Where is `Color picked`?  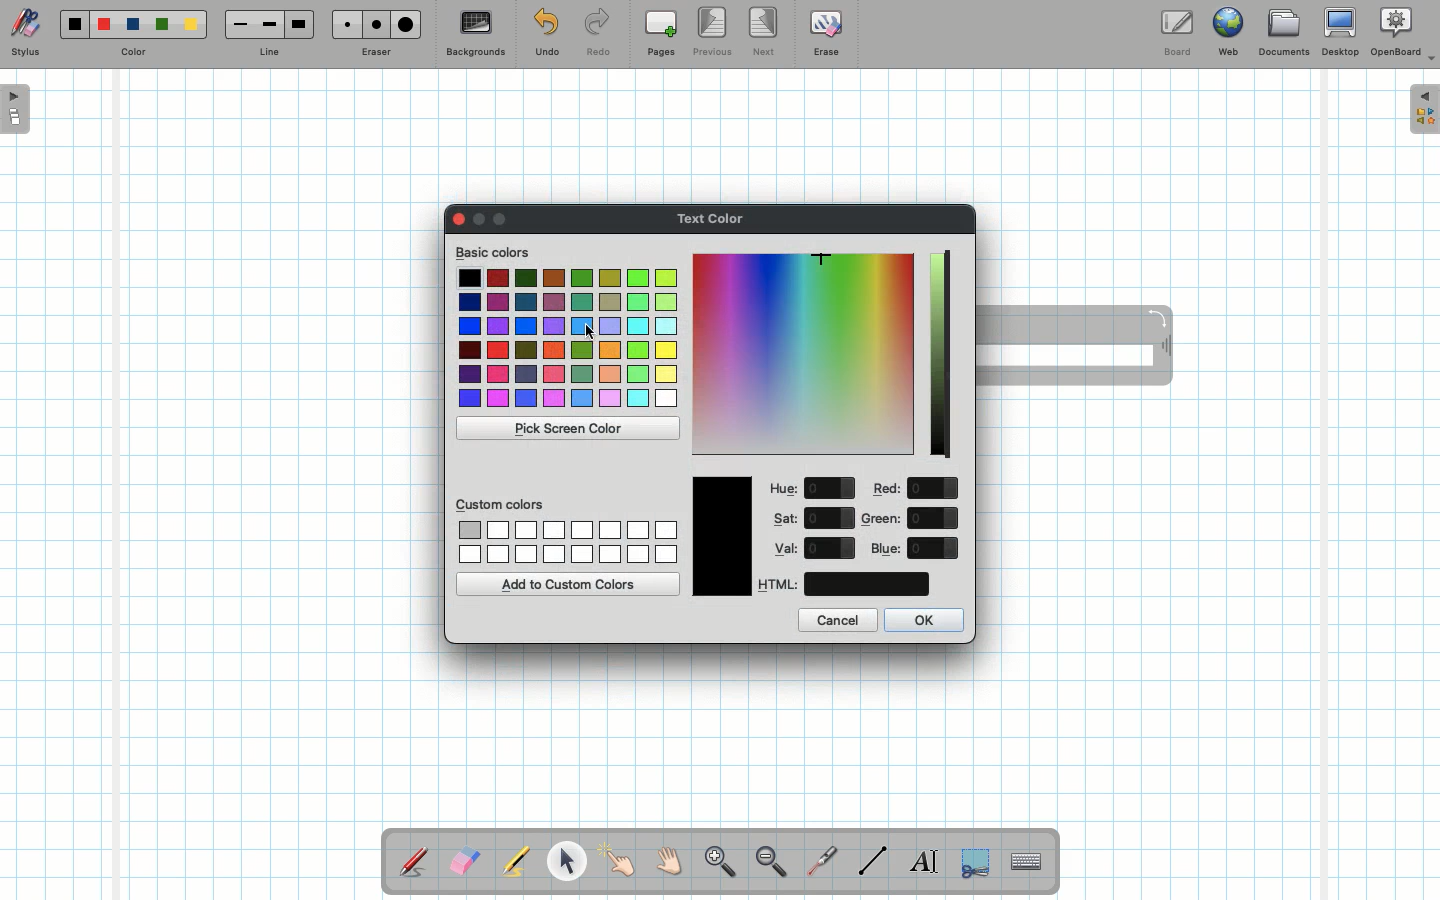 Color picked is located at coordinates (721, 536).